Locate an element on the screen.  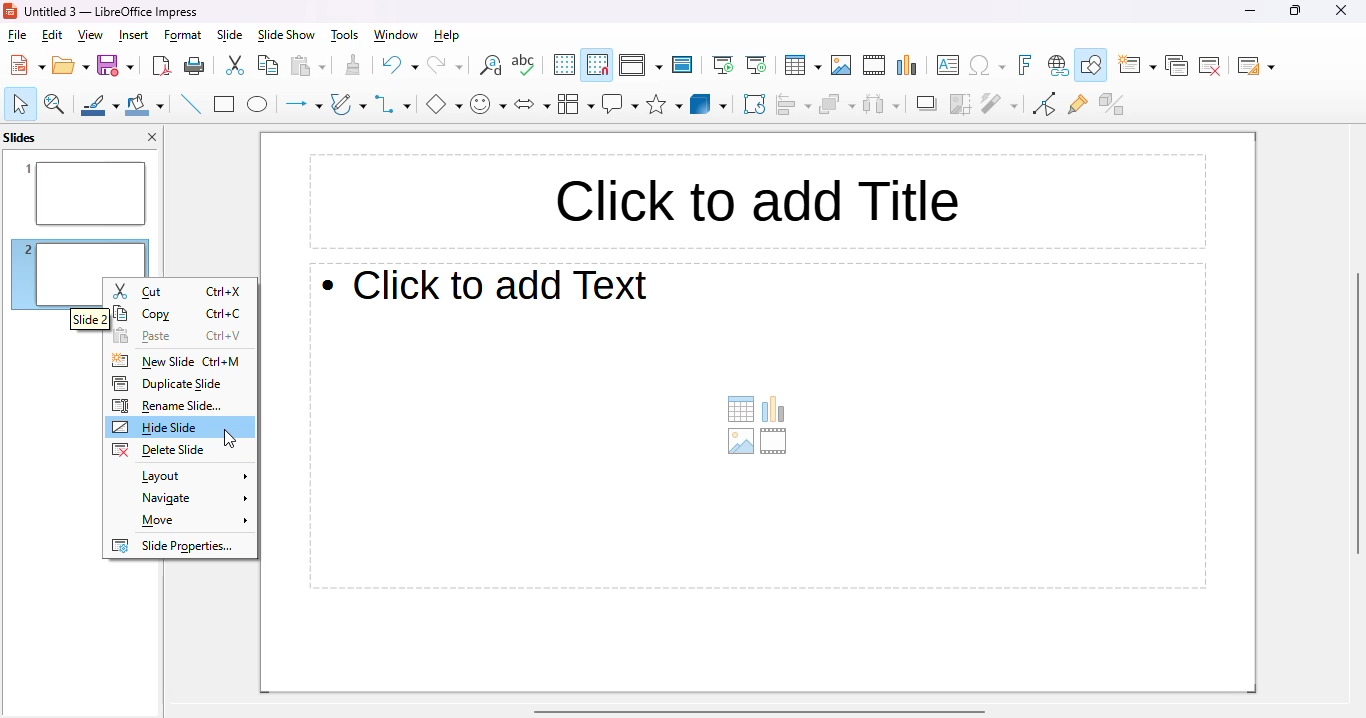
new is located at coordinates (27, 65).